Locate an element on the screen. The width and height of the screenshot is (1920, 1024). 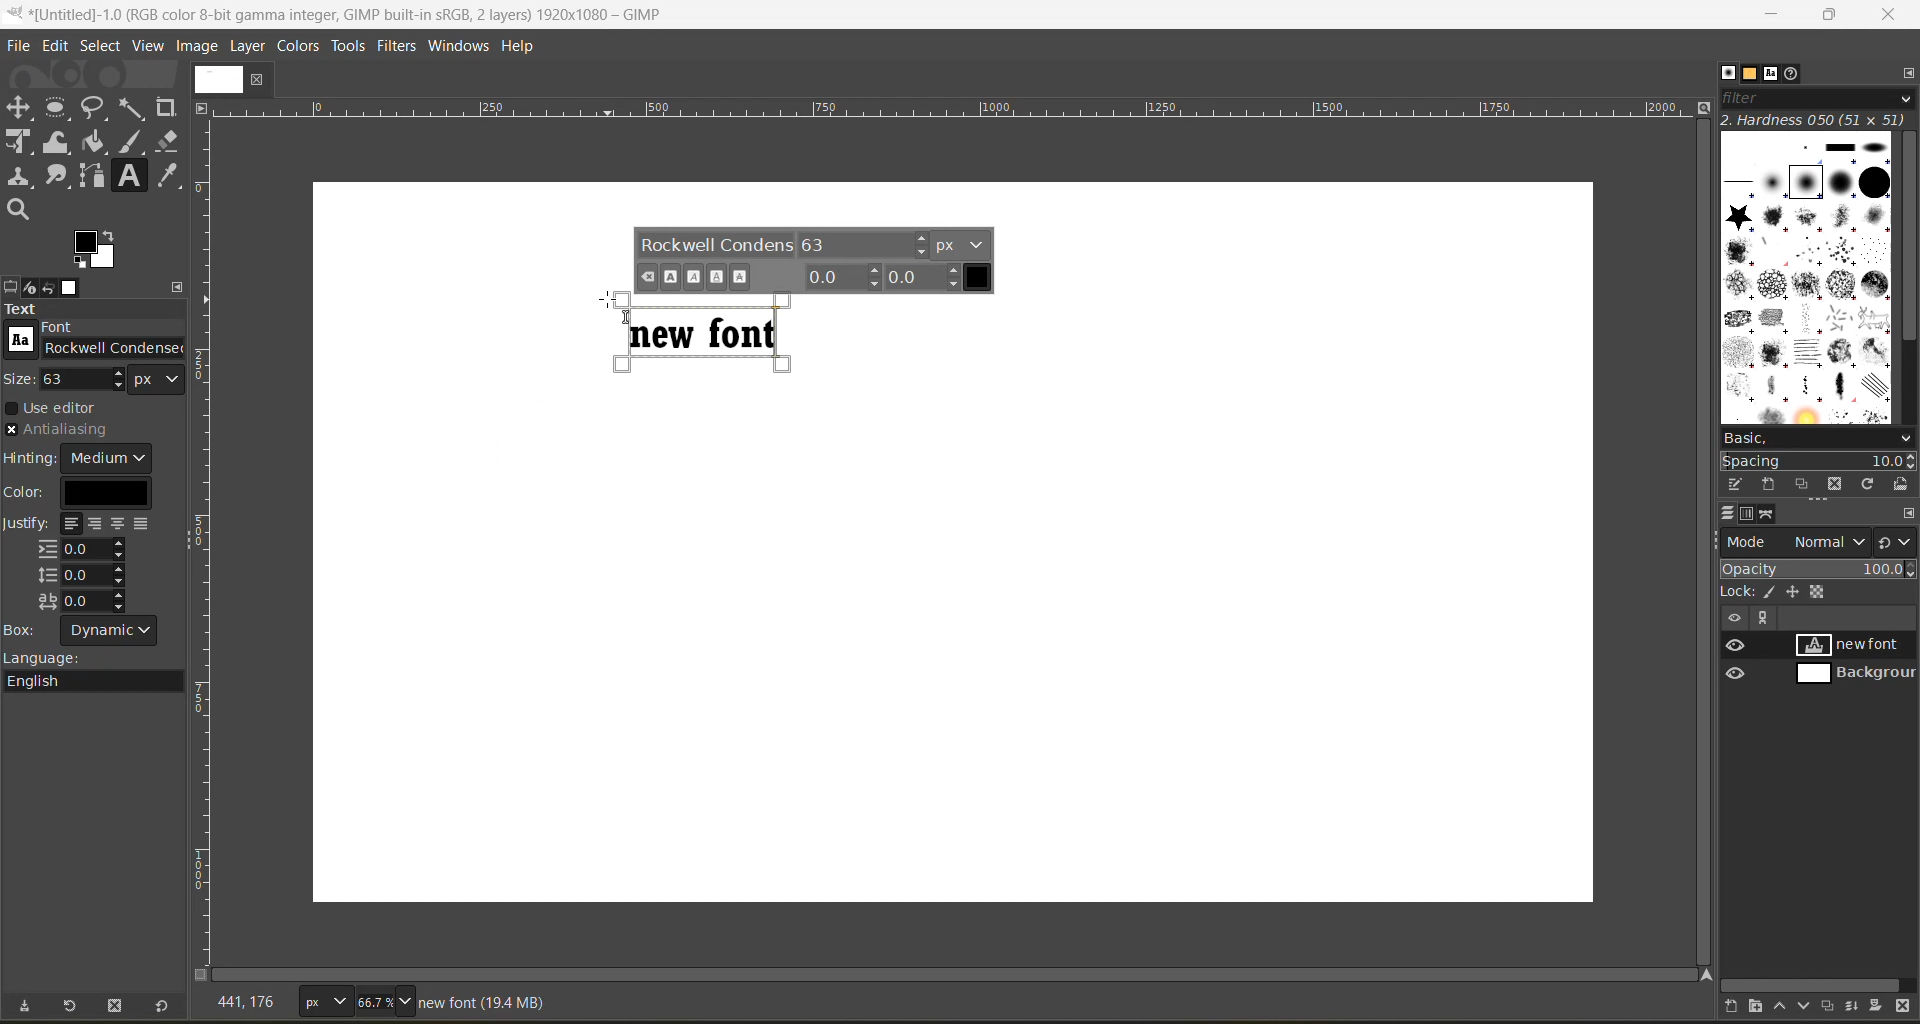
hardness is located at coordinates (1816, 119).